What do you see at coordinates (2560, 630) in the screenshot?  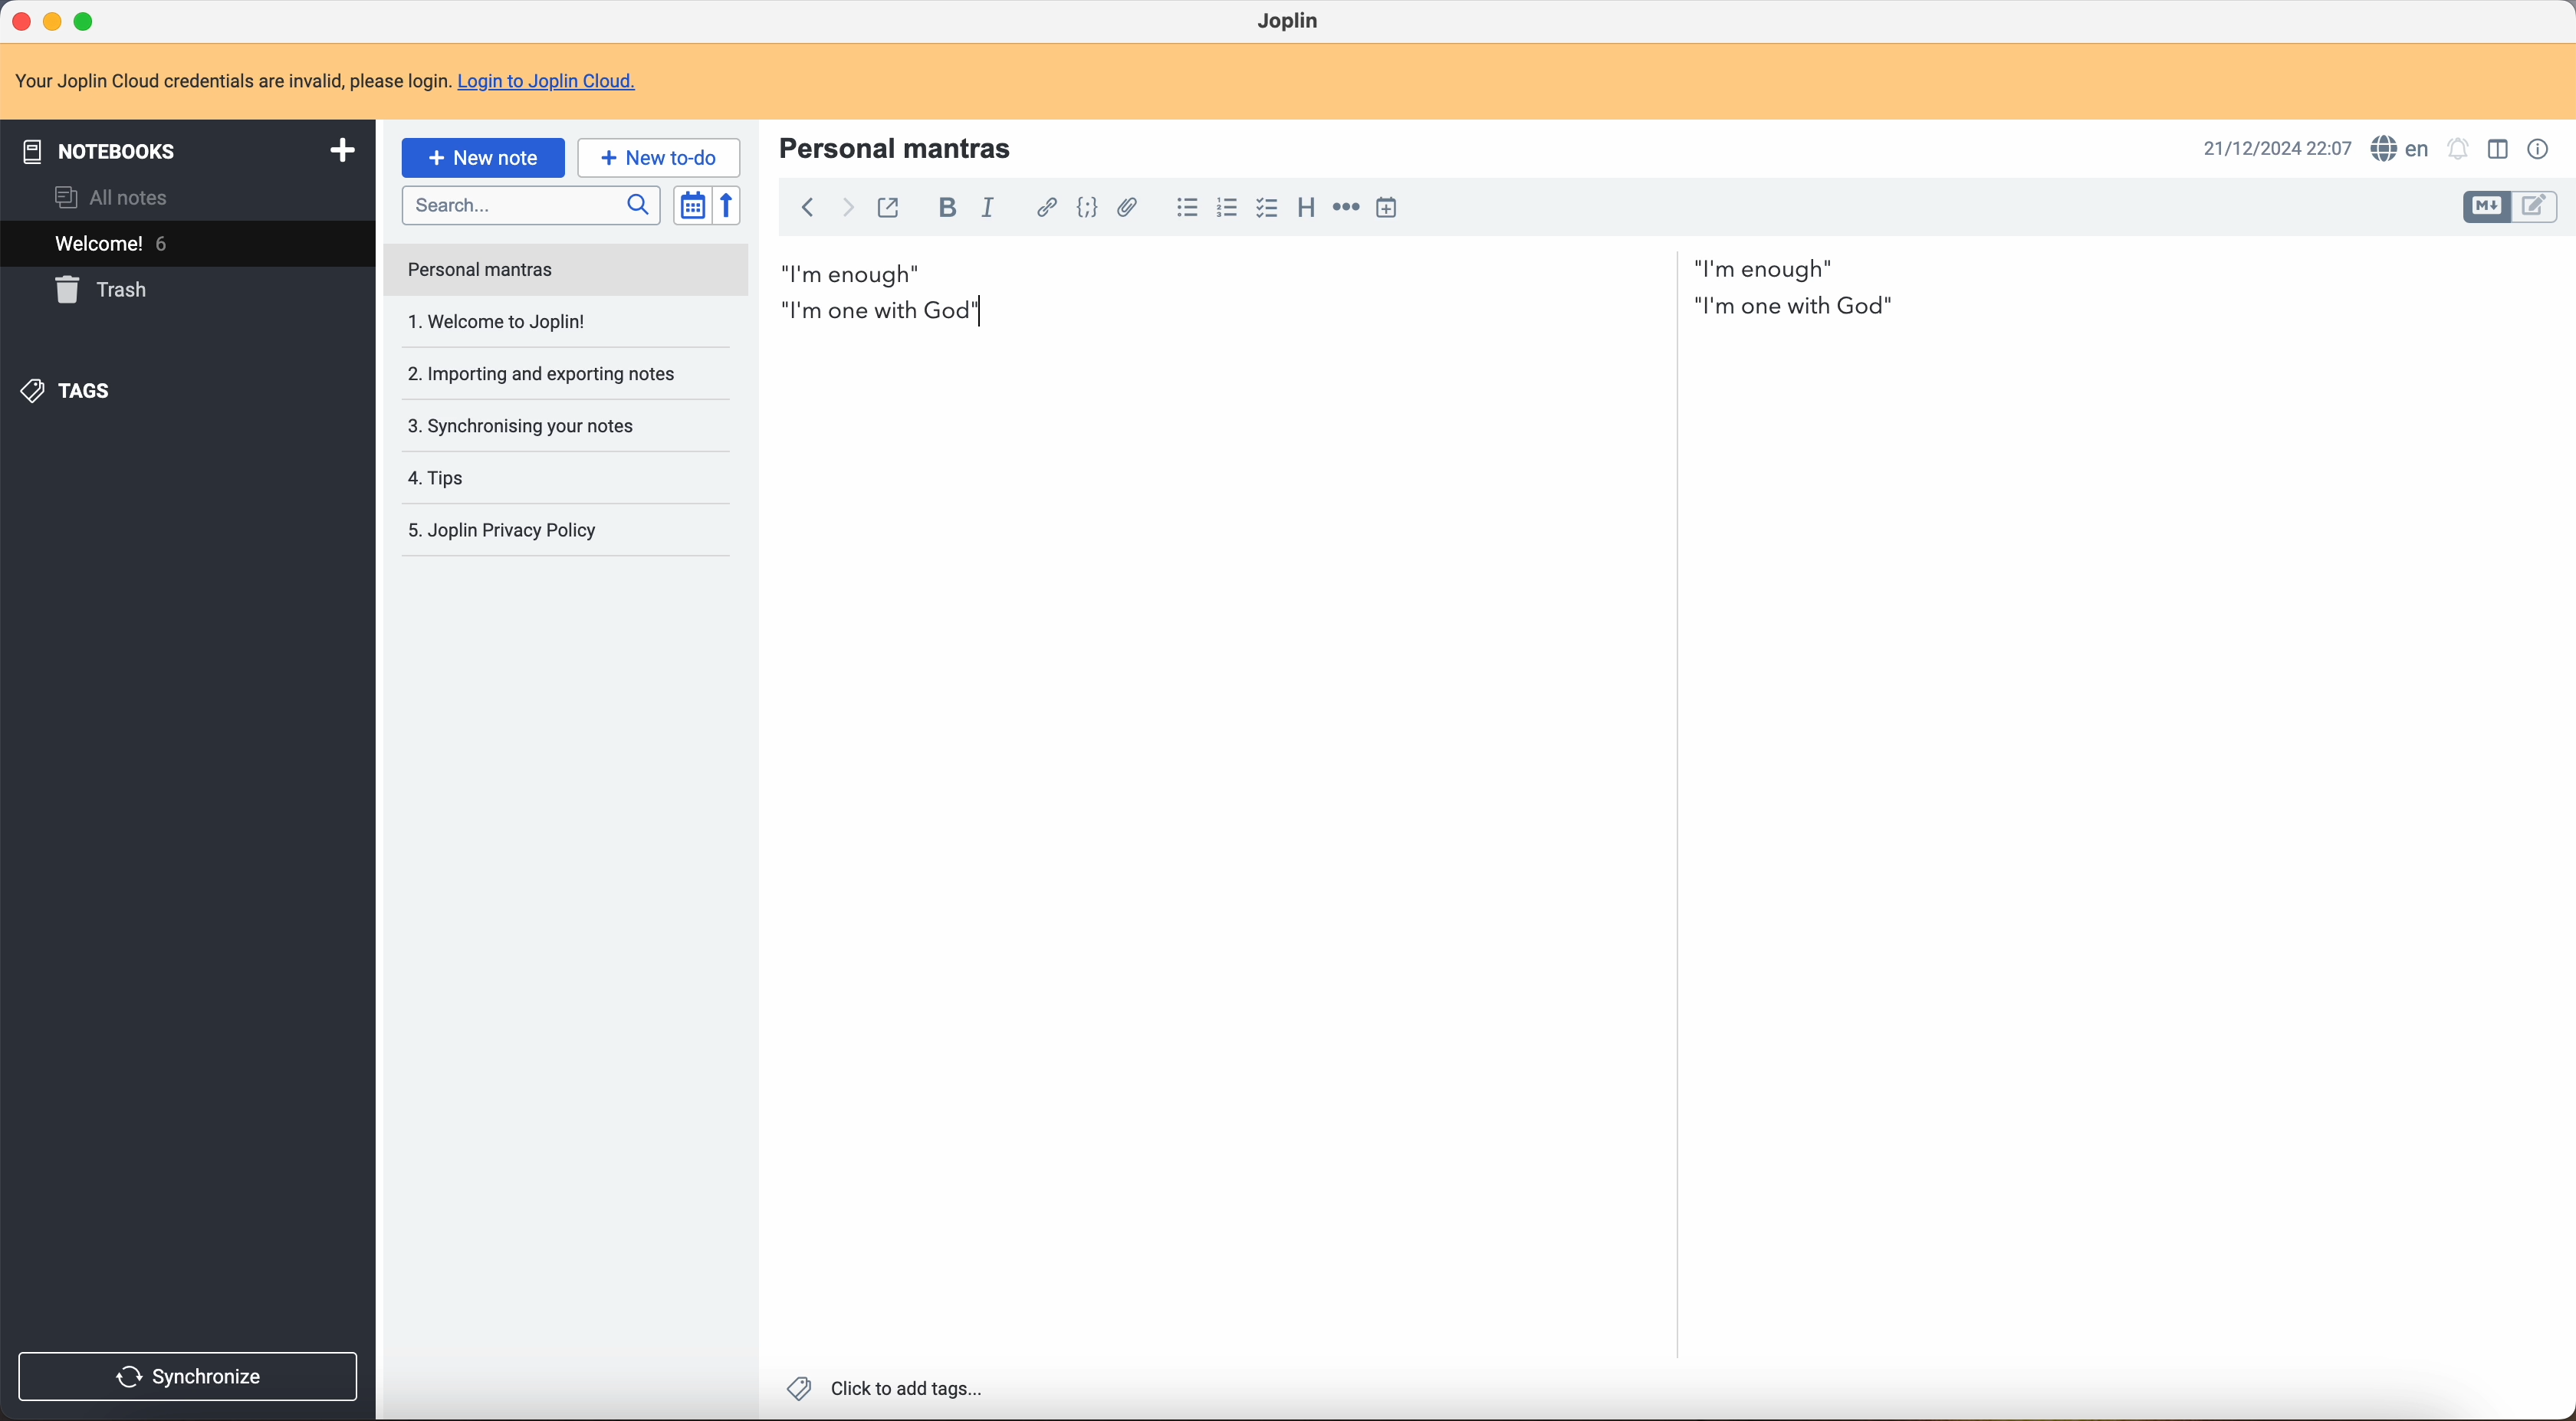 I see `scroll bar` at bounding box center [2560, 630].